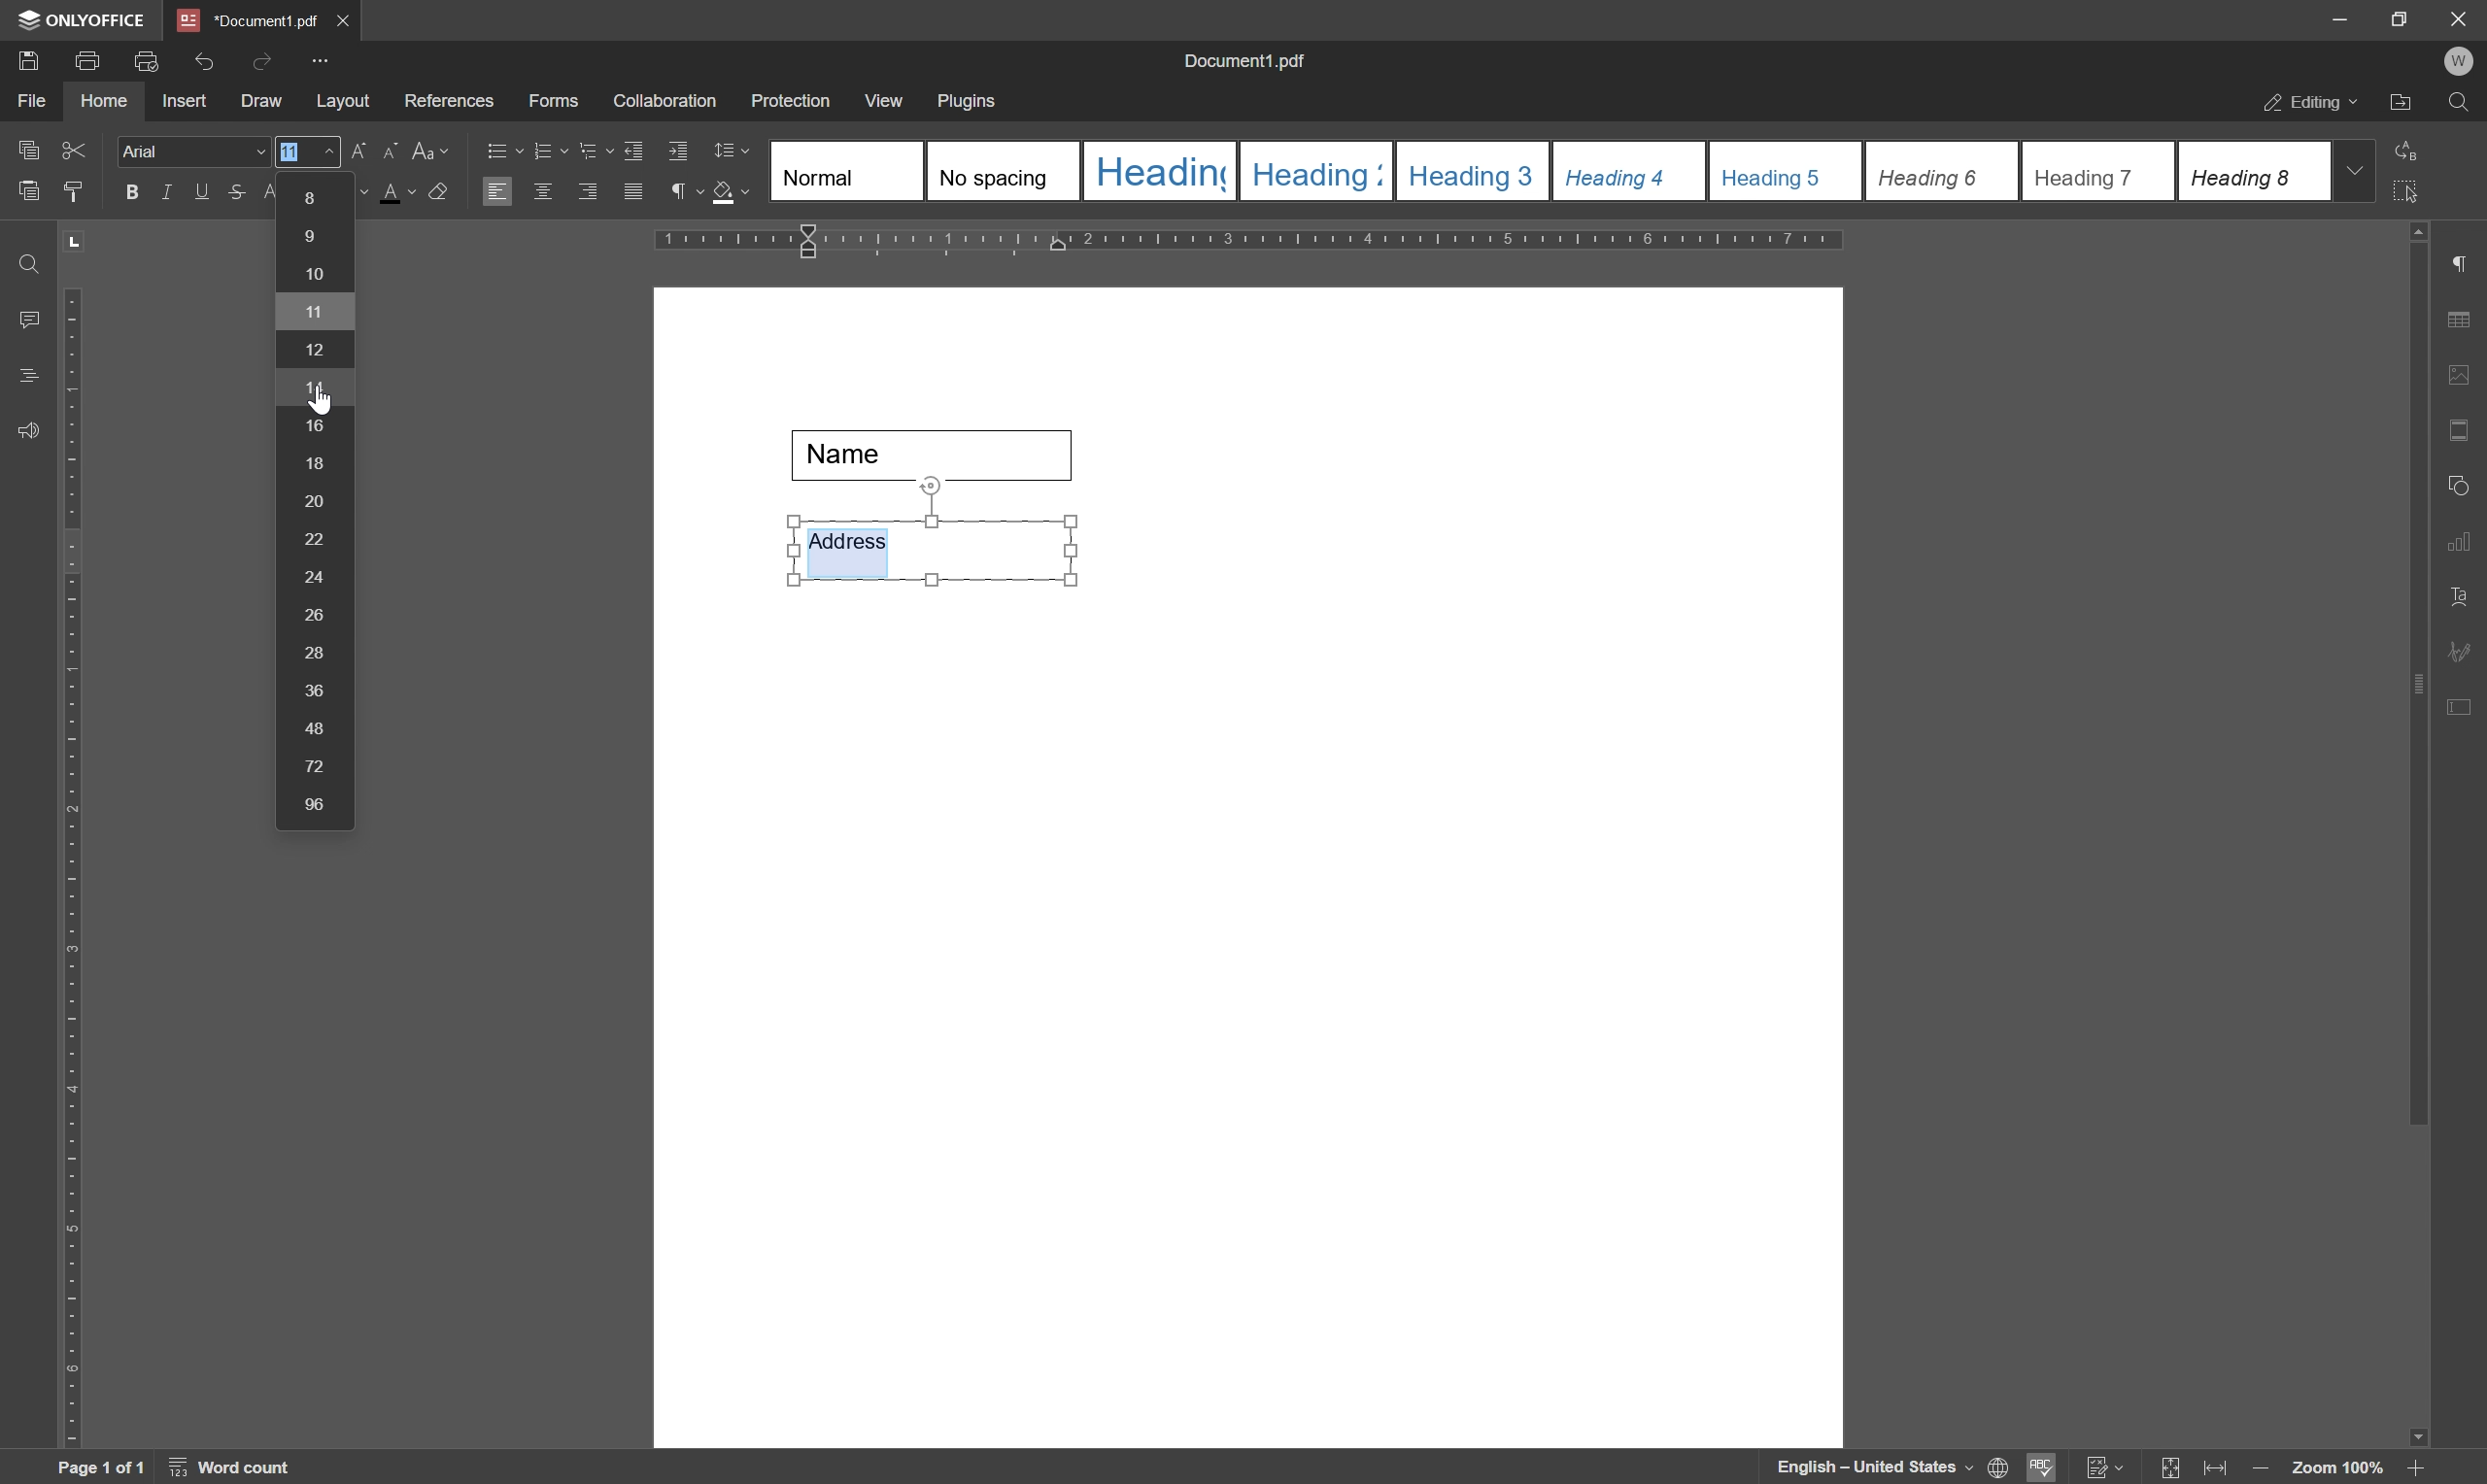 The image size is (2487, 1484). I want to click on Address selected, so click(849, 549).